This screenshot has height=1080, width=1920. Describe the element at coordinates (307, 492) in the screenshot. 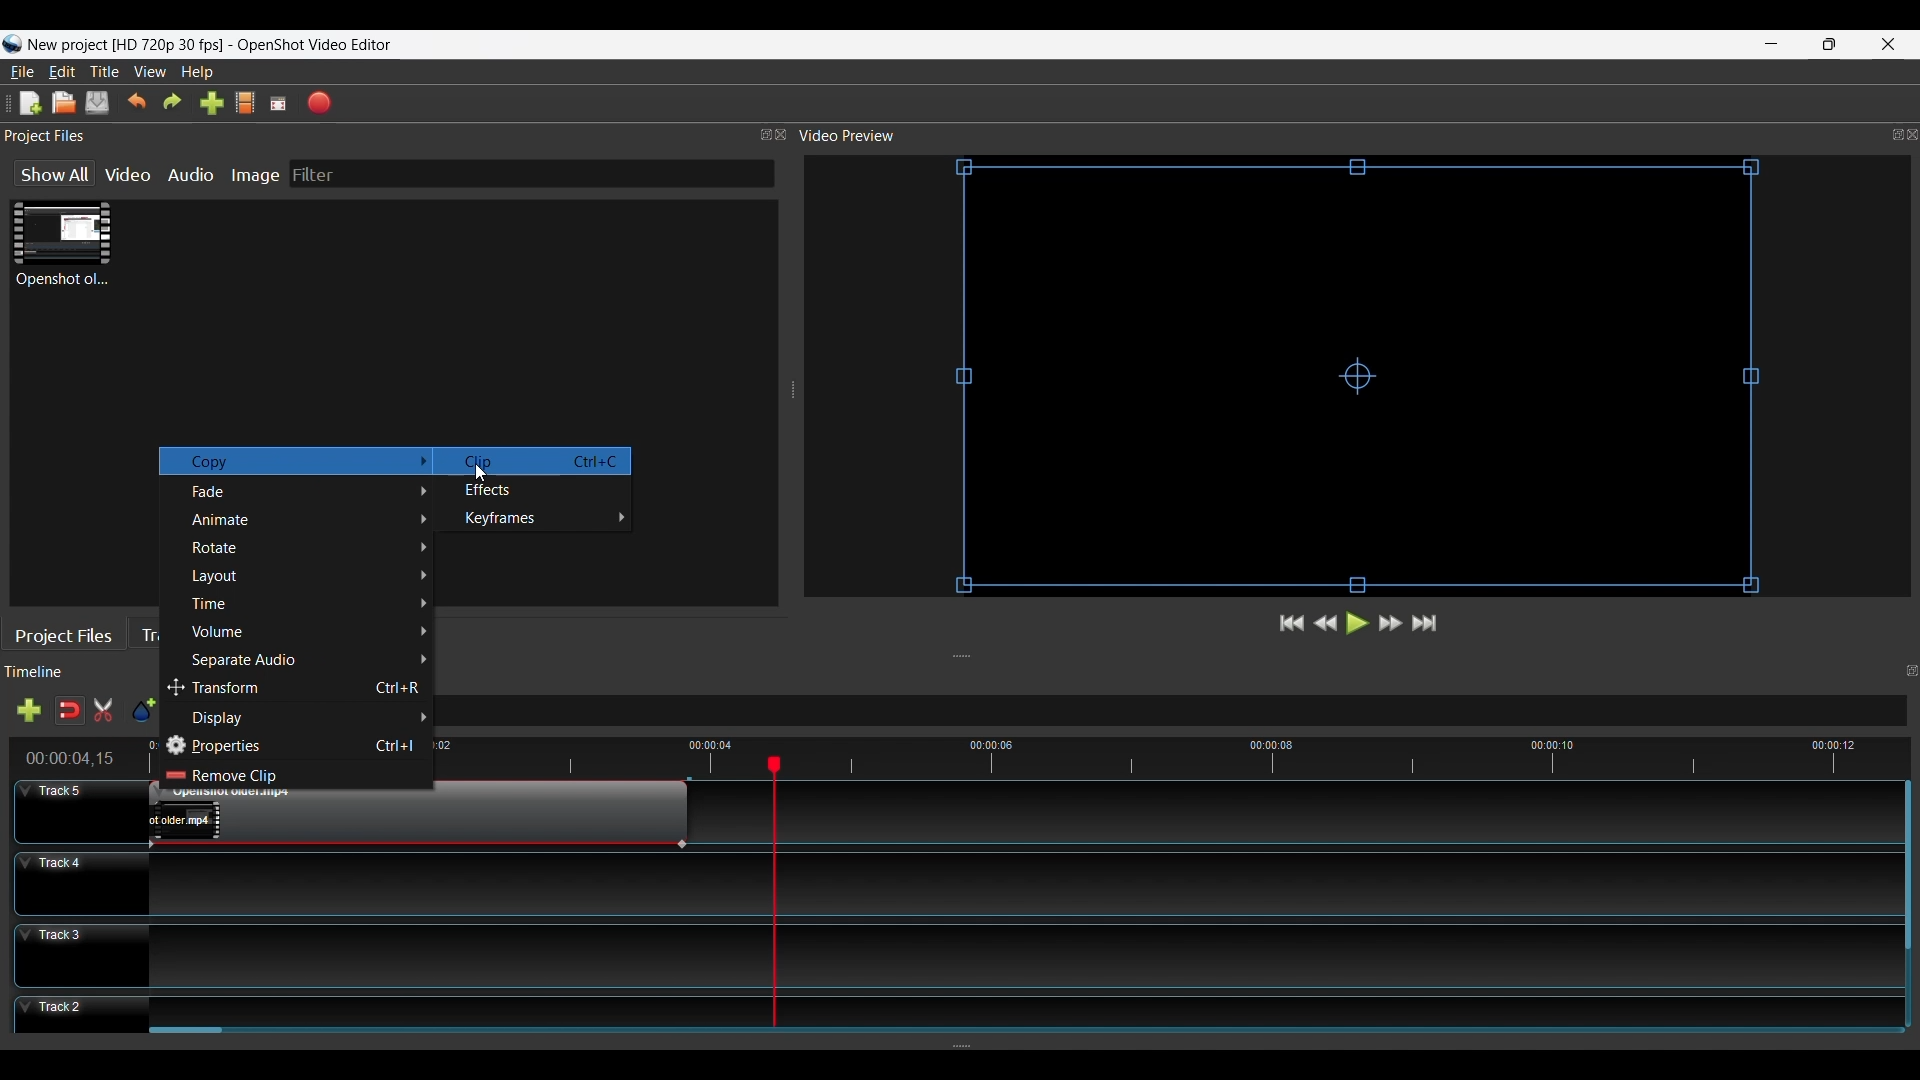

I see `Fade` at that location.